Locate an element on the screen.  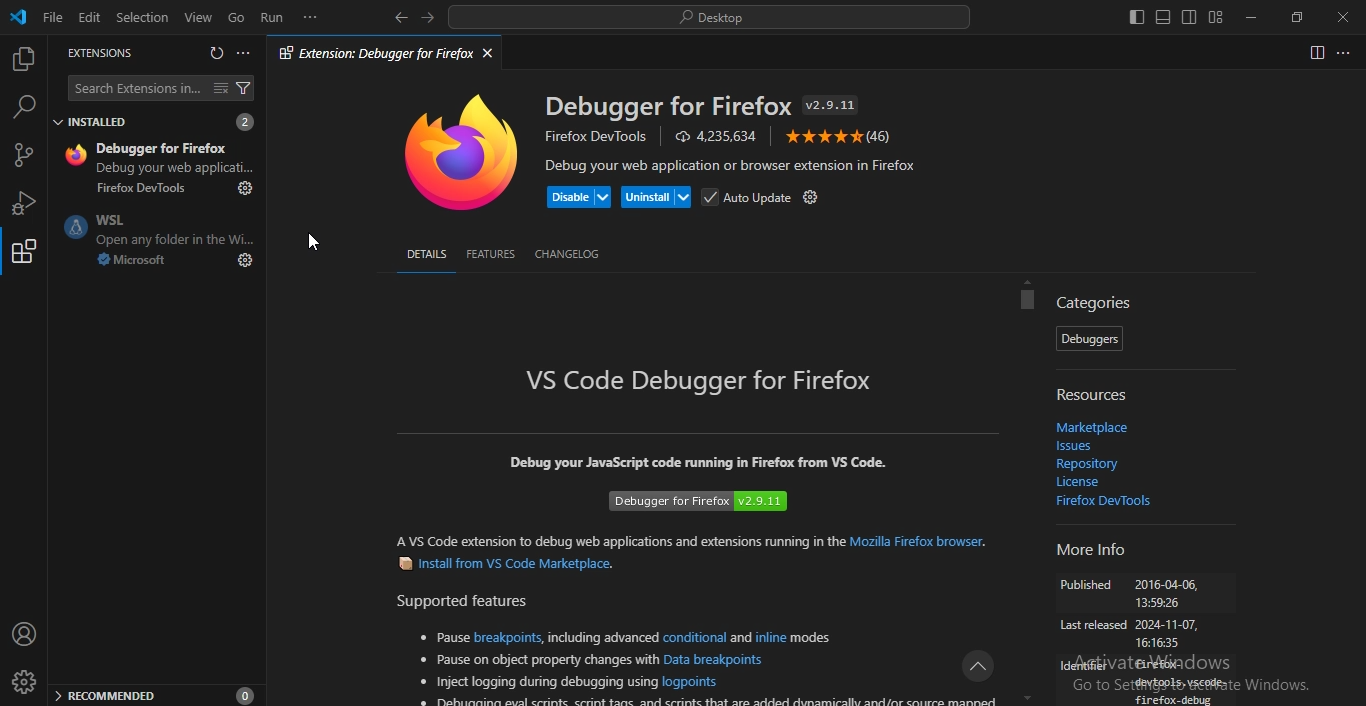
WSl open any folder in the Win.. is located at coordinates (173, 229).